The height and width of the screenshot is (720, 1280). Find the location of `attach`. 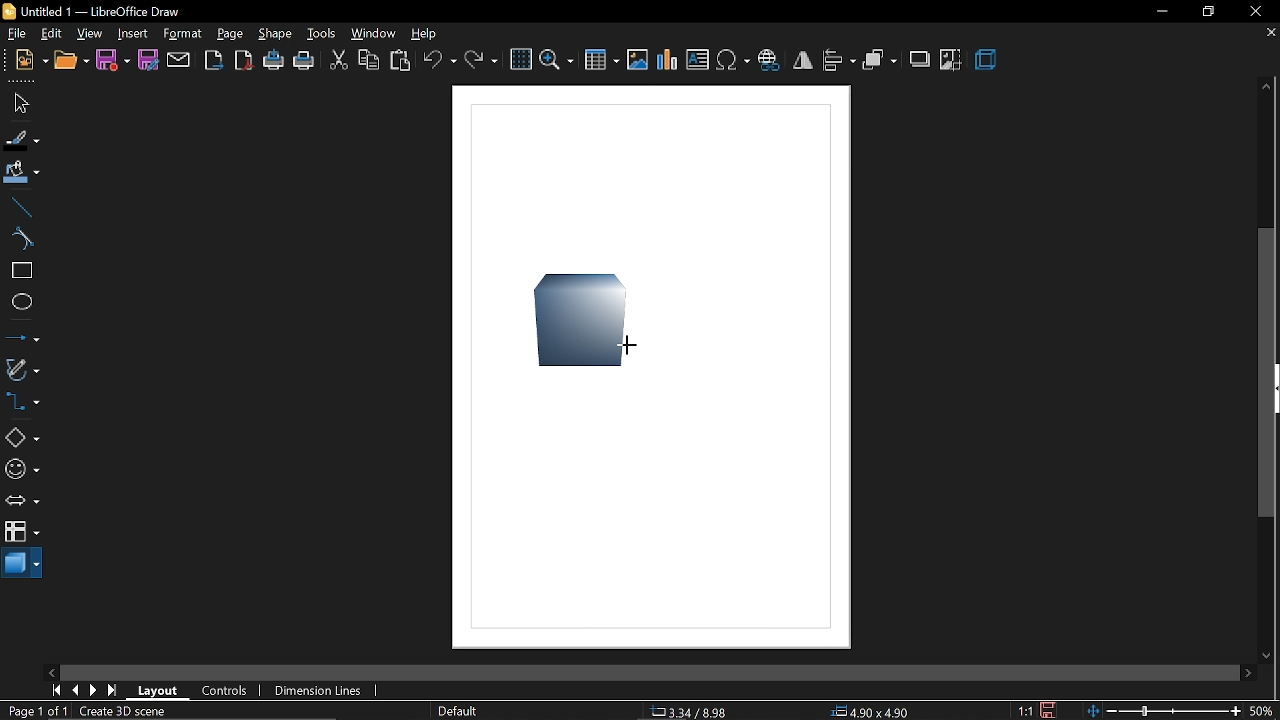

attach is located at coordinates (180, 60).